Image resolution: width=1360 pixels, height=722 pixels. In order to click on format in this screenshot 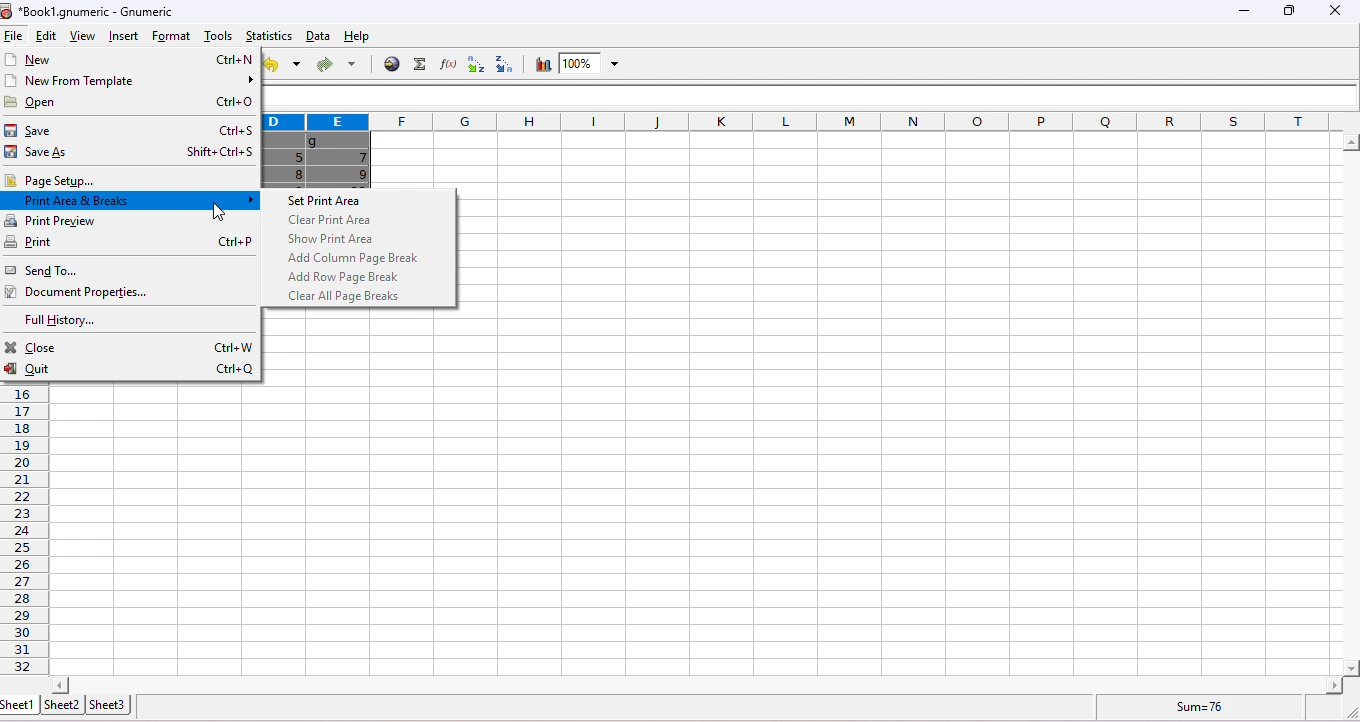, I will do `click(173, 35)`.